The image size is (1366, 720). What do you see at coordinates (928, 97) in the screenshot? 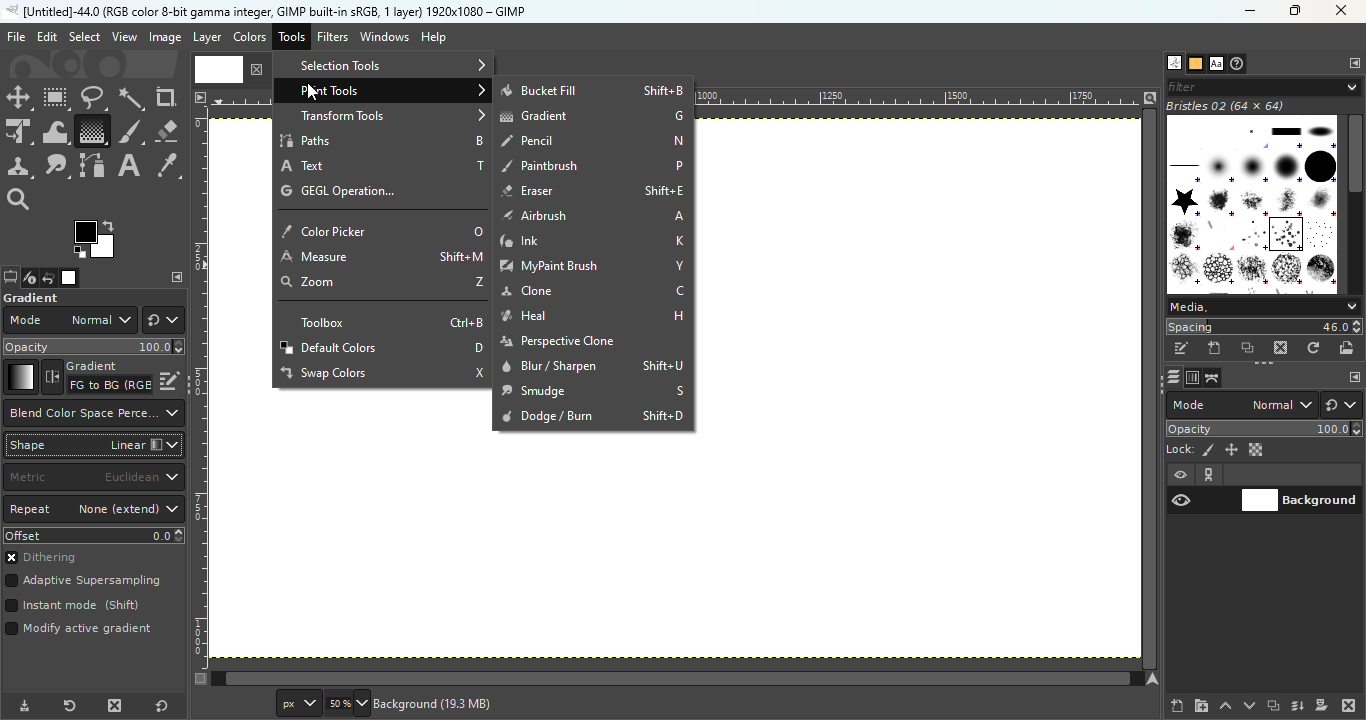
I see `Ruler Measurement` at bounding box center [928, 97].